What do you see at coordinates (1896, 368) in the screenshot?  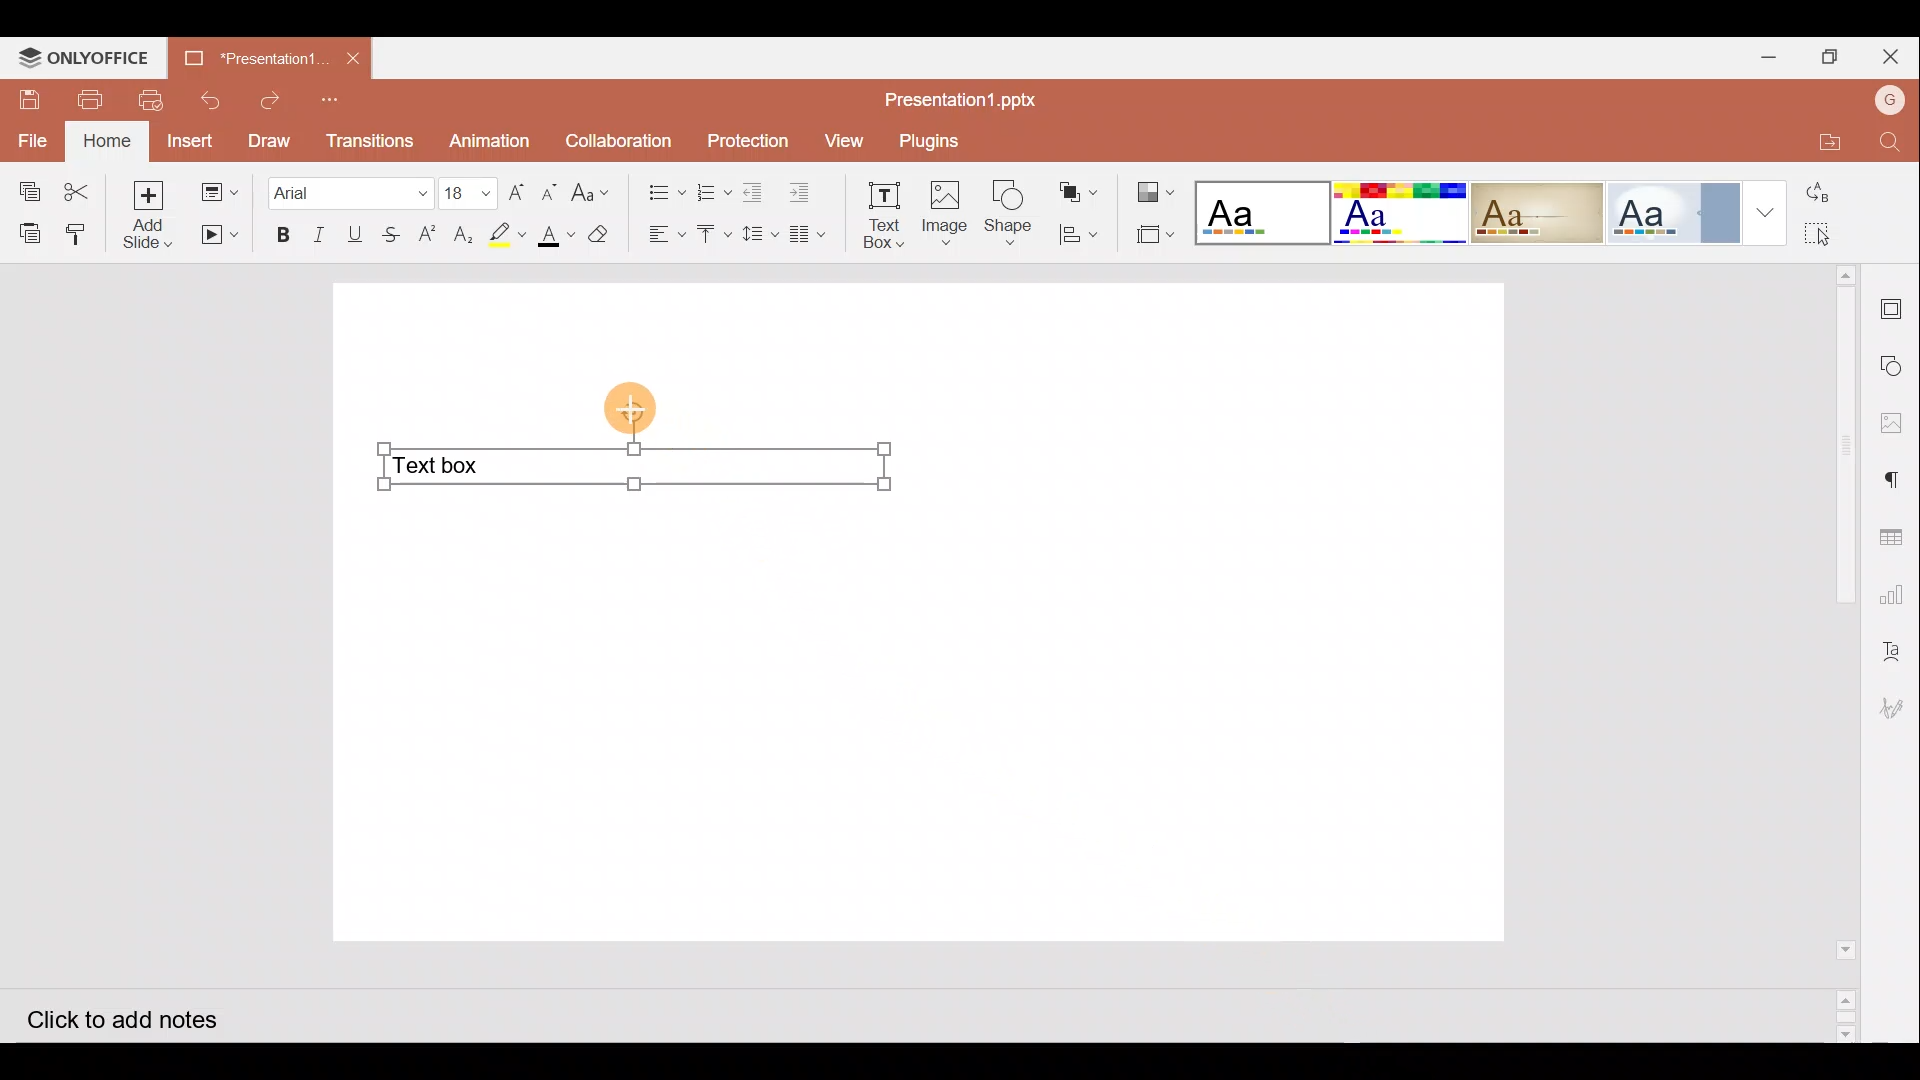 I see `Shapes settings` at bounding box center [1896, 368].